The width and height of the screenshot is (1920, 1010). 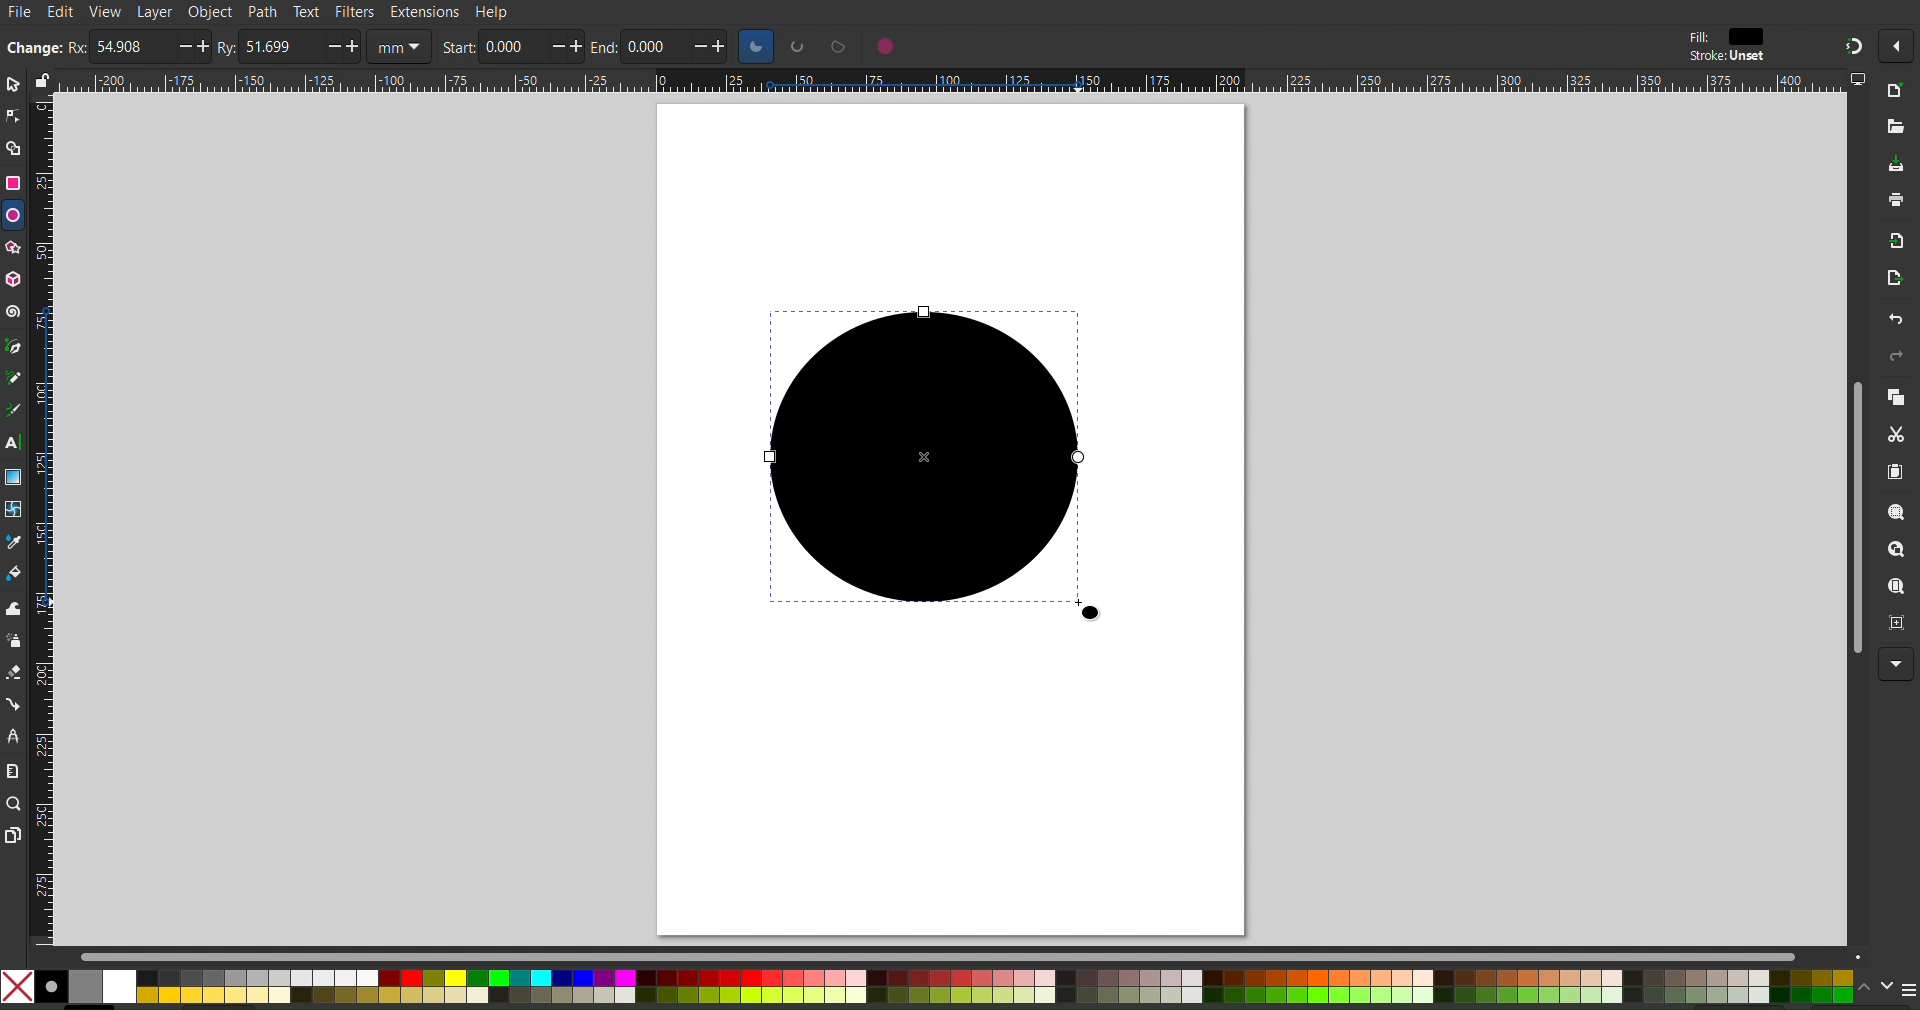 What do you see at coordinates (1896, 624) in the screenshot?
I see `Zoom Page Center` at bounding box center [1896, 624].